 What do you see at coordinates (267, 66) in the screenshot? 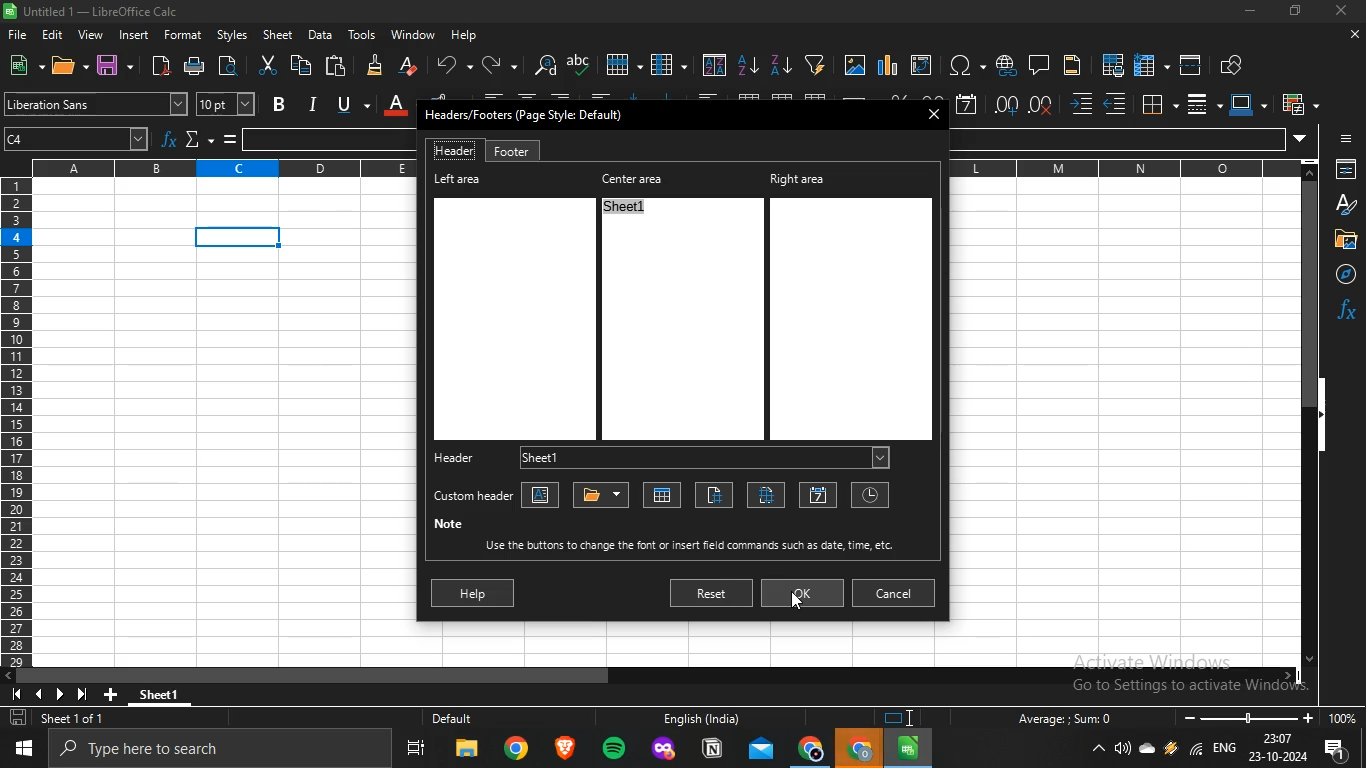
I see `cut` at bounding box center [267, 66].